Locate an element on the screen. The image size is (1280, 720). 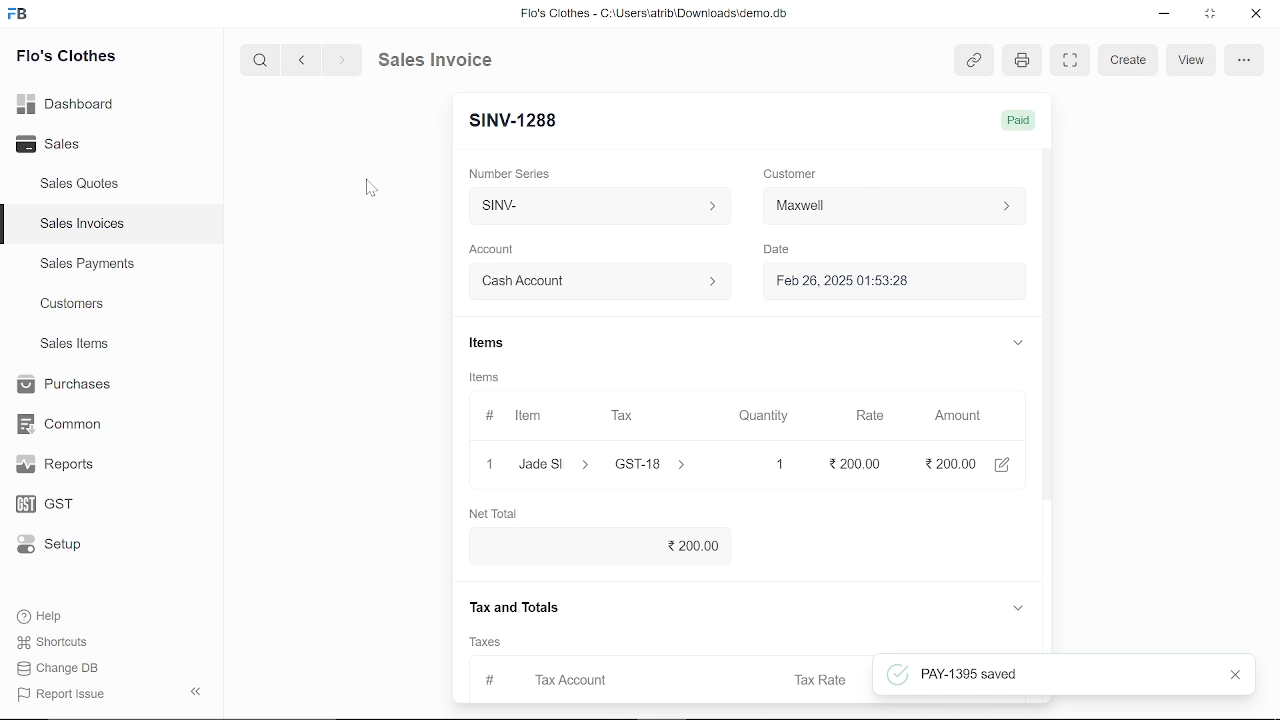
Flo's Clothes - C:\UsersatribiDownloads\demo.do is located at coordinates (662, 15).